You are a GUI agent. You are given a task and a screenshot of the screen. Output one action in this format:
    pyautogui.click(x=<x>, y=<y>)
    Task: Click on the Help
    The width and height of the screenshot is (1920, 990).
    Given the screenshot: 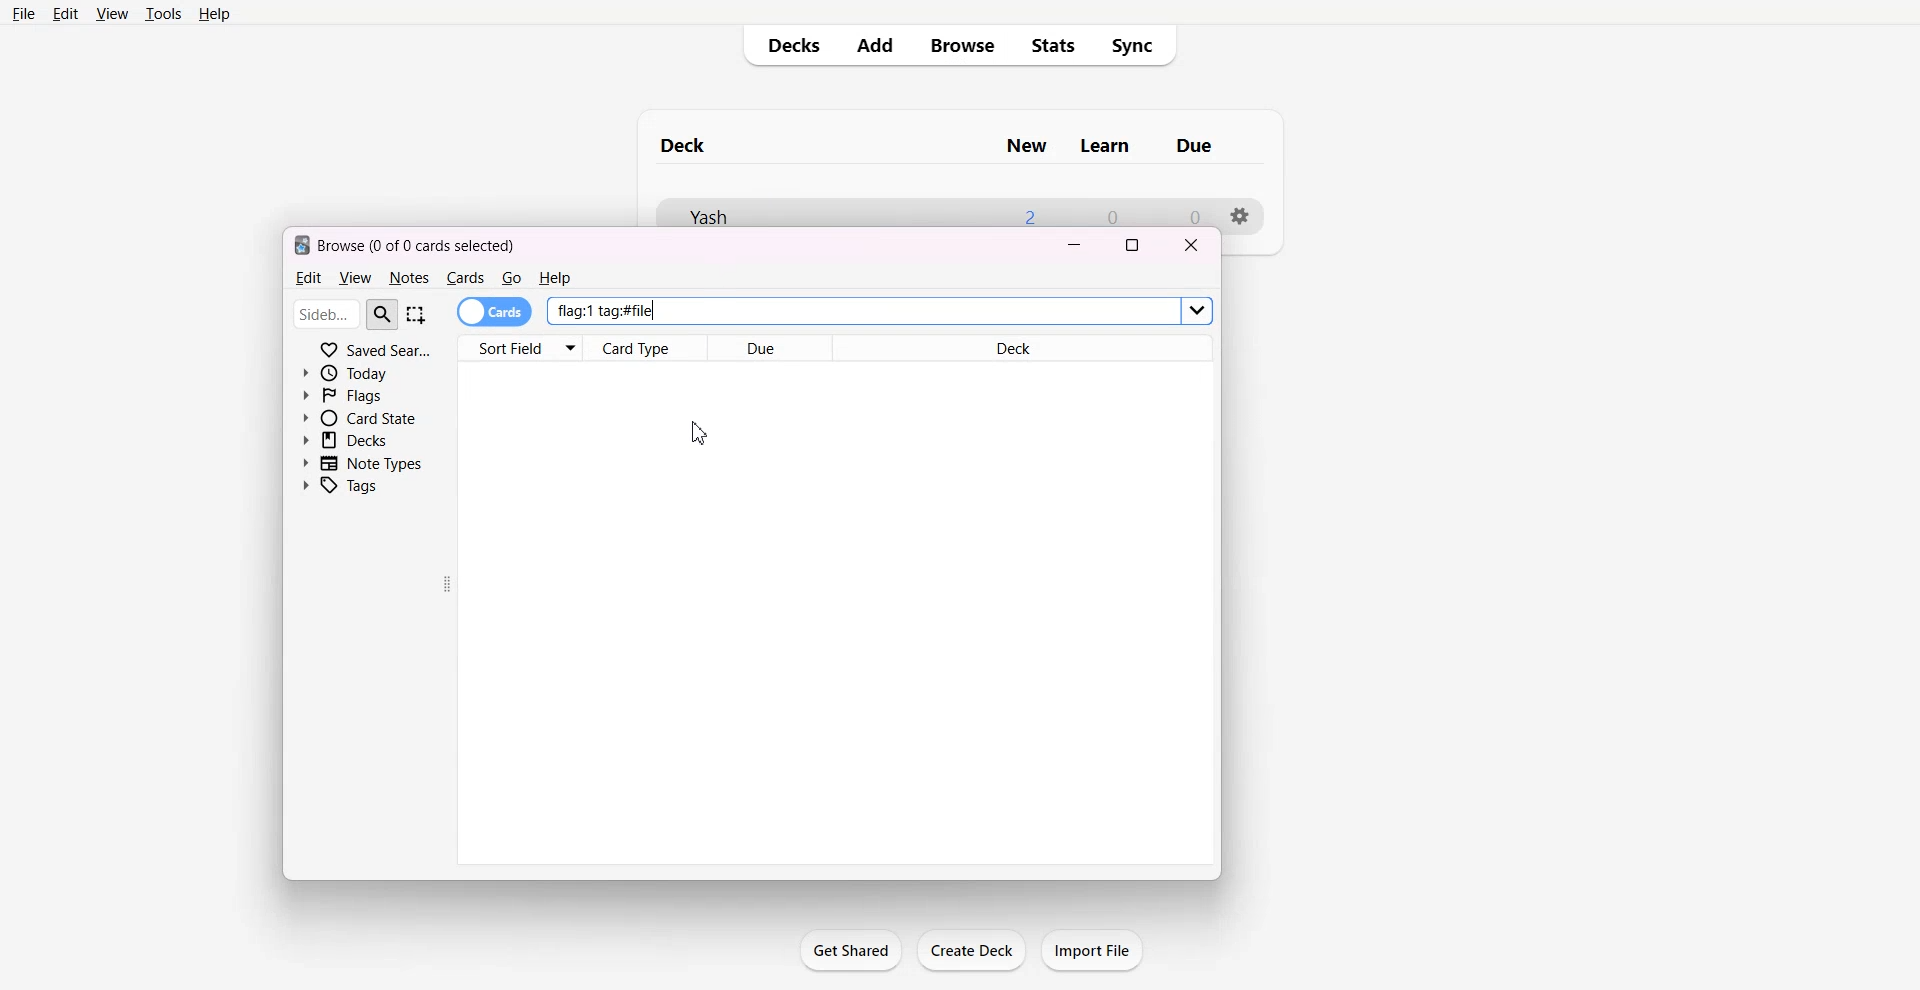 What is the action you would take?
    pyautogui.click(x=214, y=13)
    